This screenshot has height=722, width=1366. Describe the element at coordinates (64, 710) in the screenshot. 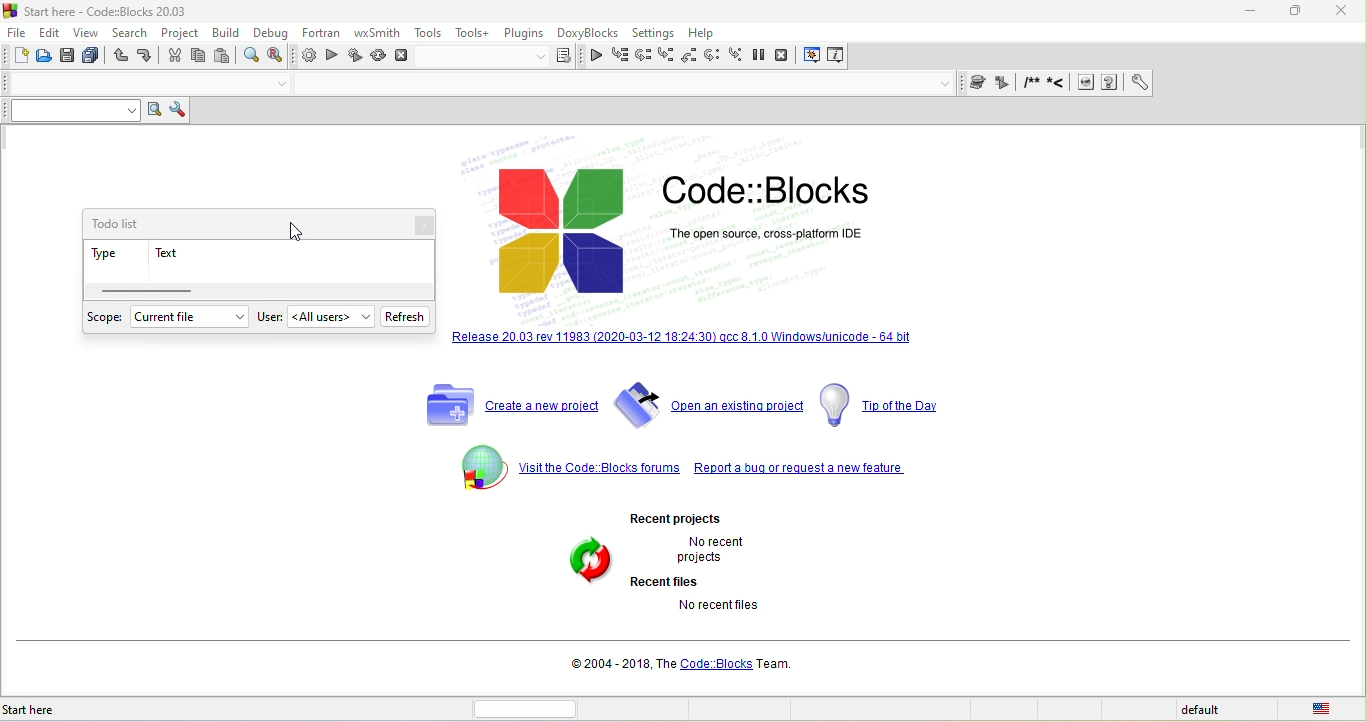

I see `start here` at that location.